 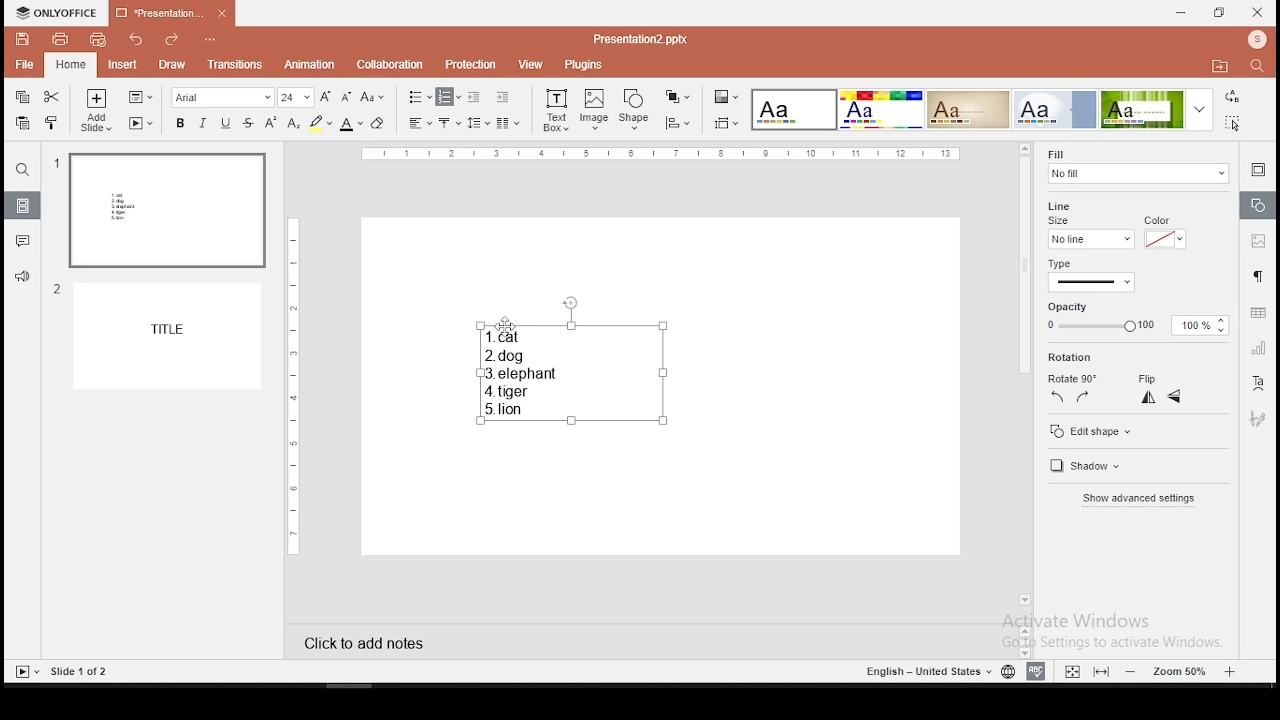 What do you see at coordinates (57, 14) in the screenshot?
I see `icon` at bounding box center [57, 14].